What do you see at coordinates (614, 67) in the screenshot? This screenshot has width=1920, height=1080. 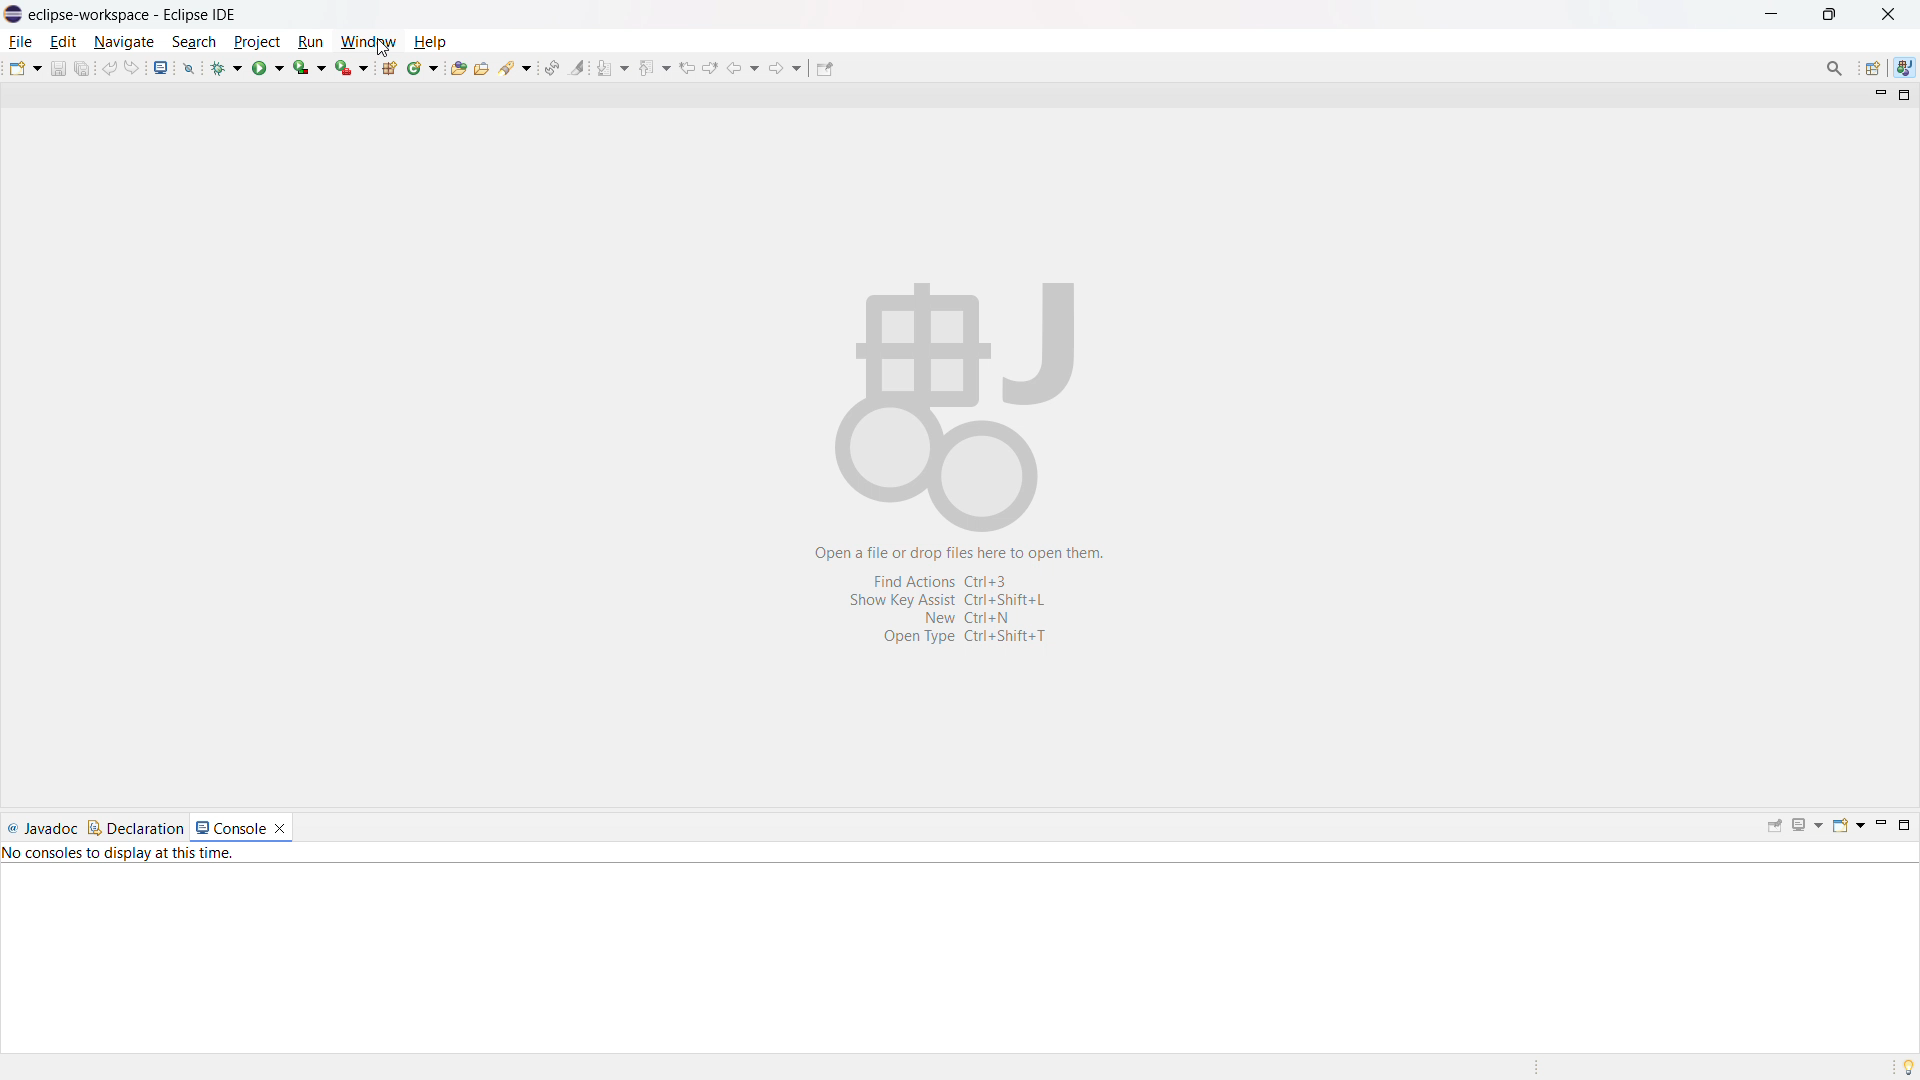 I see `next annotation` at bounding box center [614, 67].